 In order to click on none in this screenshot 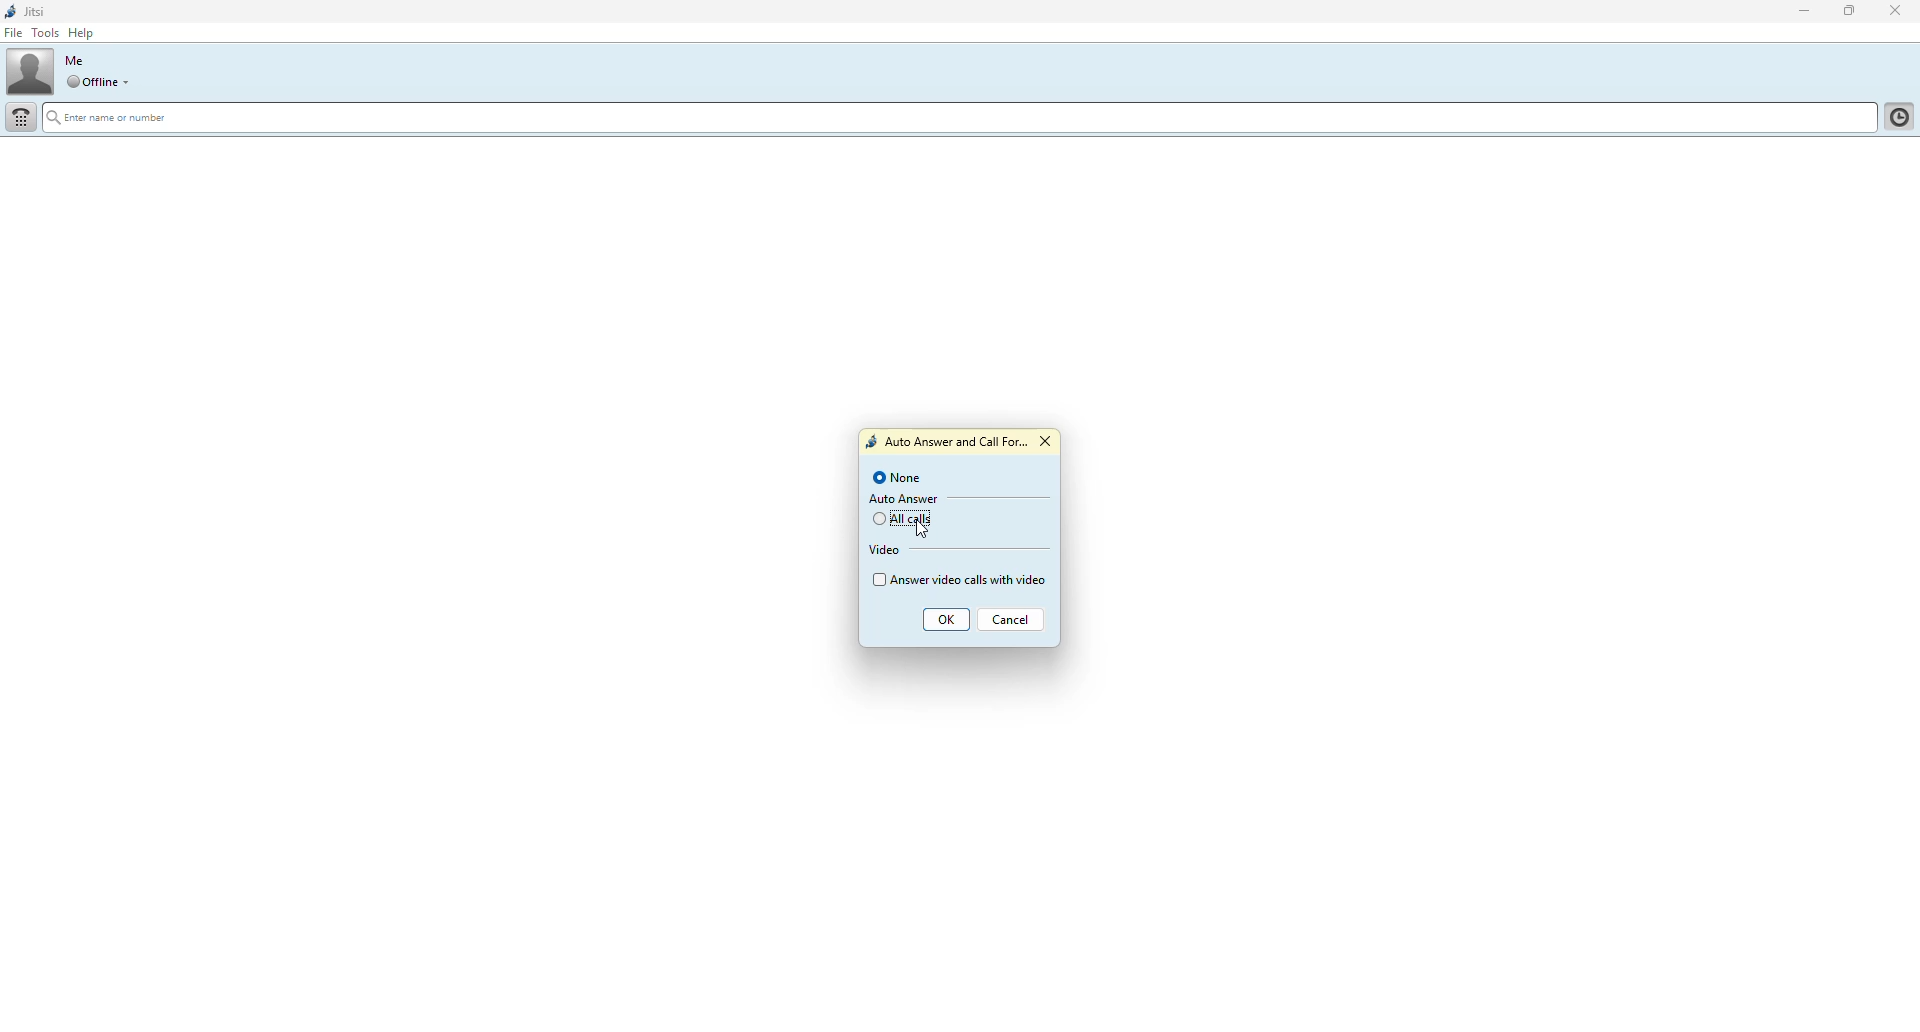, I will do `click(899, 478)`.